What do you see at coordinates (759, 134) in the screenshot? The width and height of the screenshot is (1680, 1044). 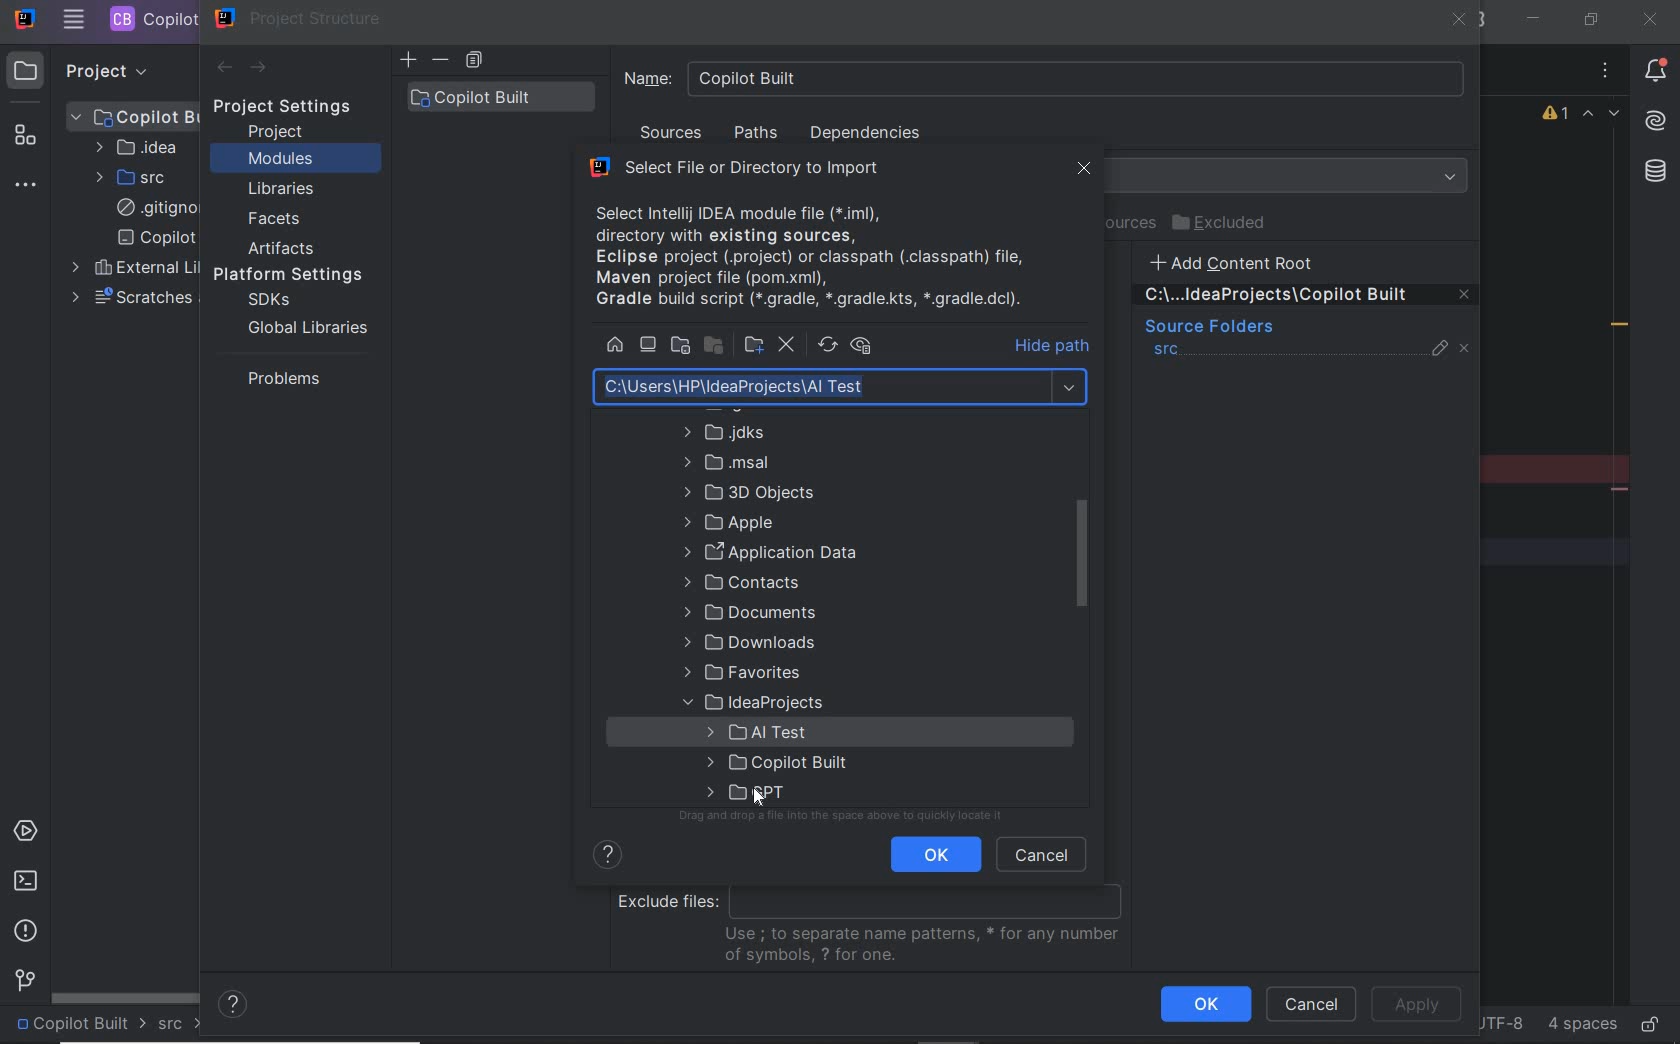 I see `paths` at bounding box center [759, 134].